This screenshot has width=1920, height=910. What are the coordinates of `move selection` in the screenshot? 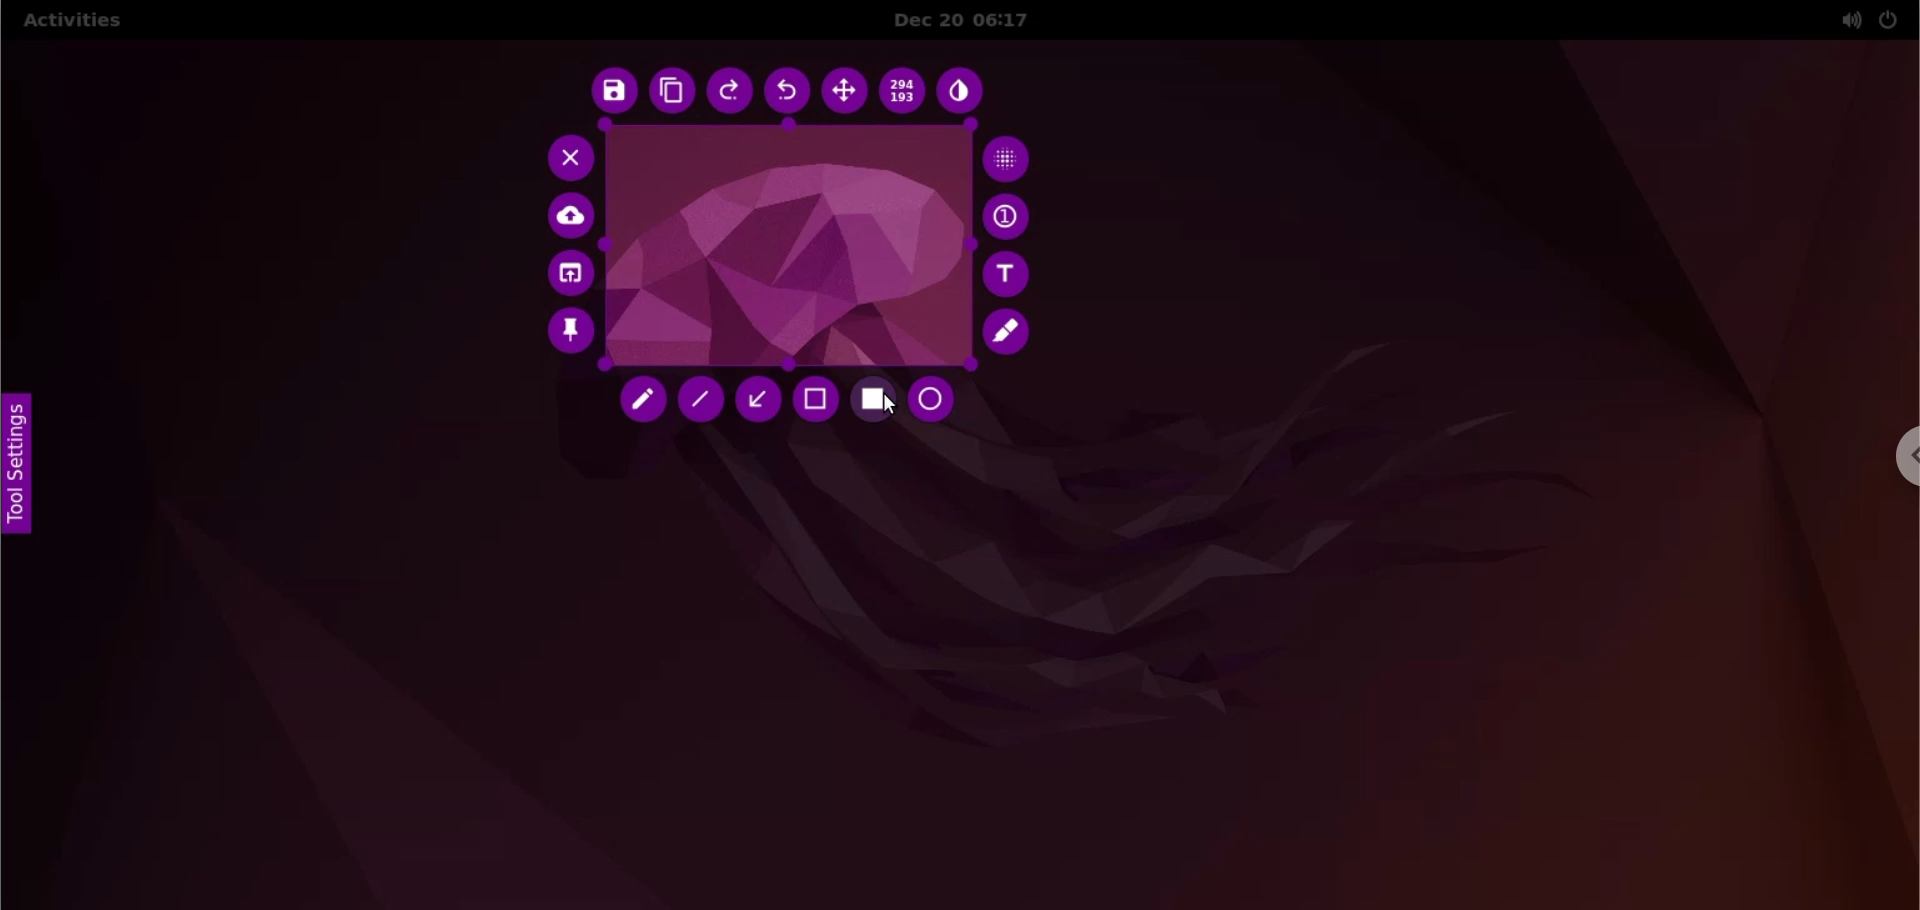 It's located at (844, 91).